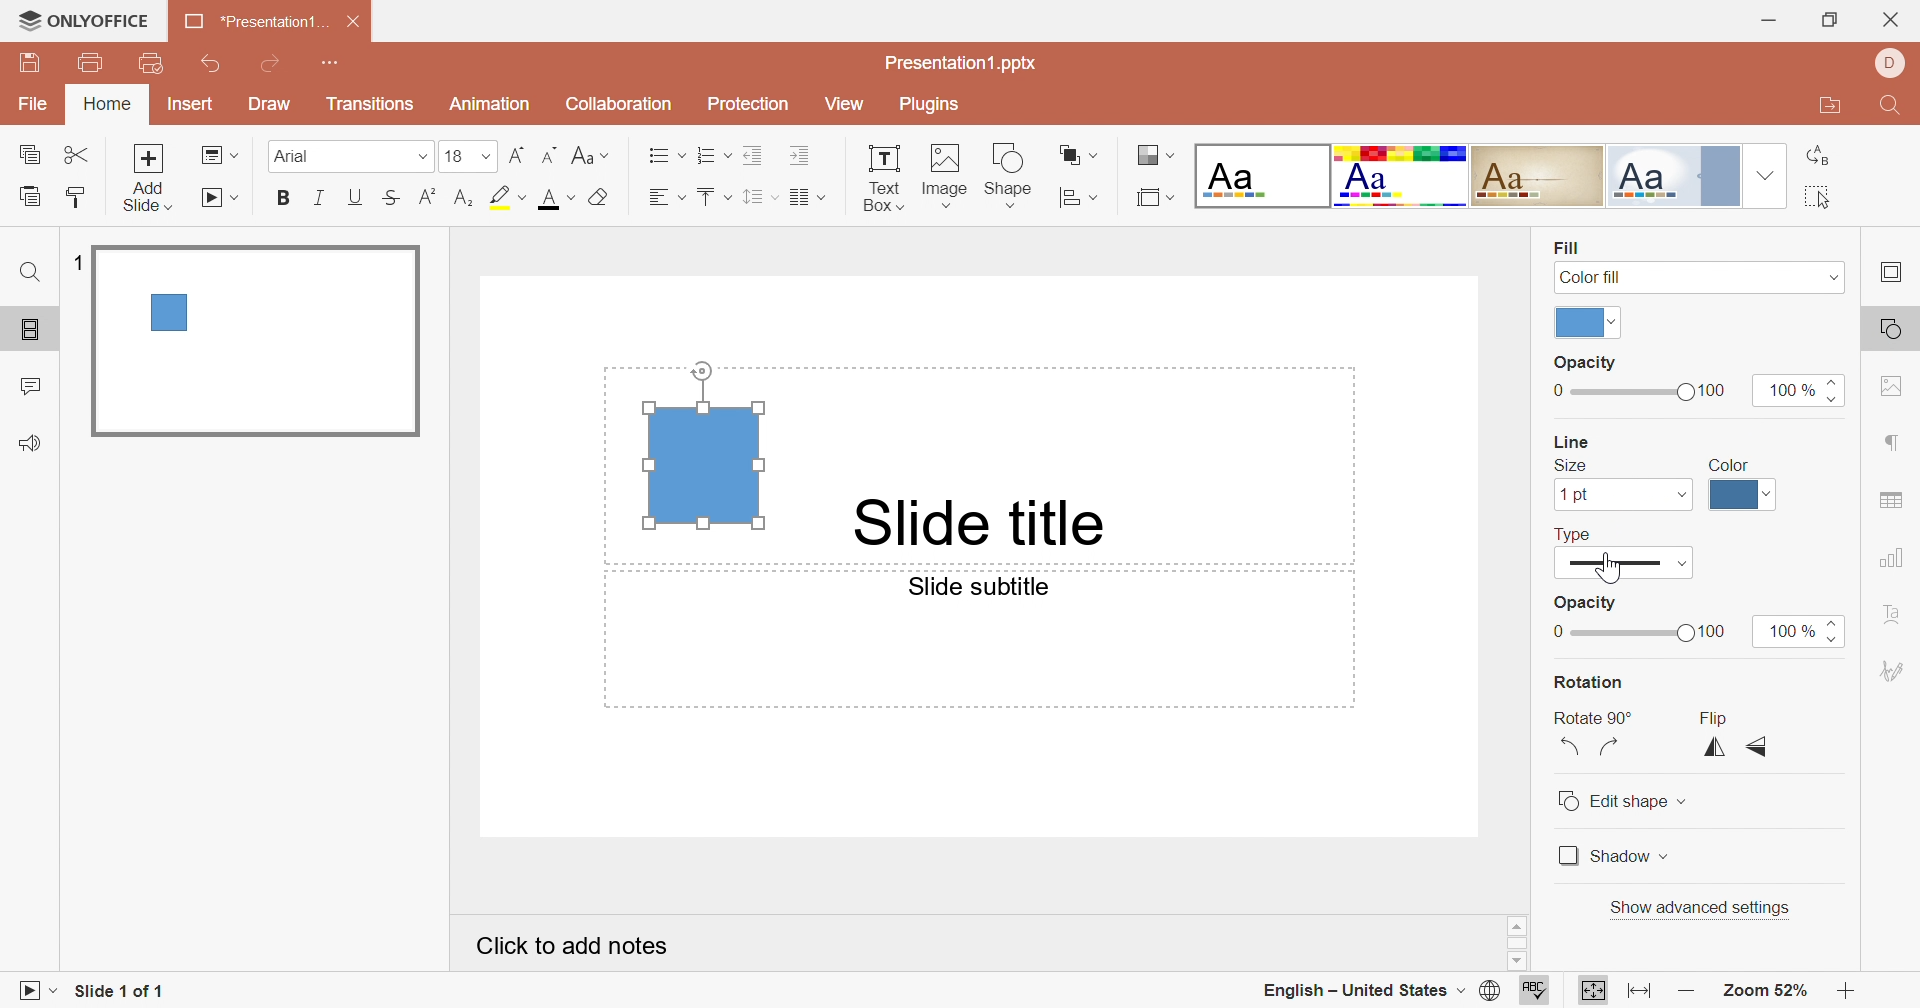 Image resolution: width=1920 pixels, height=1008 pixels. Describe the element at coordinates (35, 385) in the screenshot. I see `comments` at that location.